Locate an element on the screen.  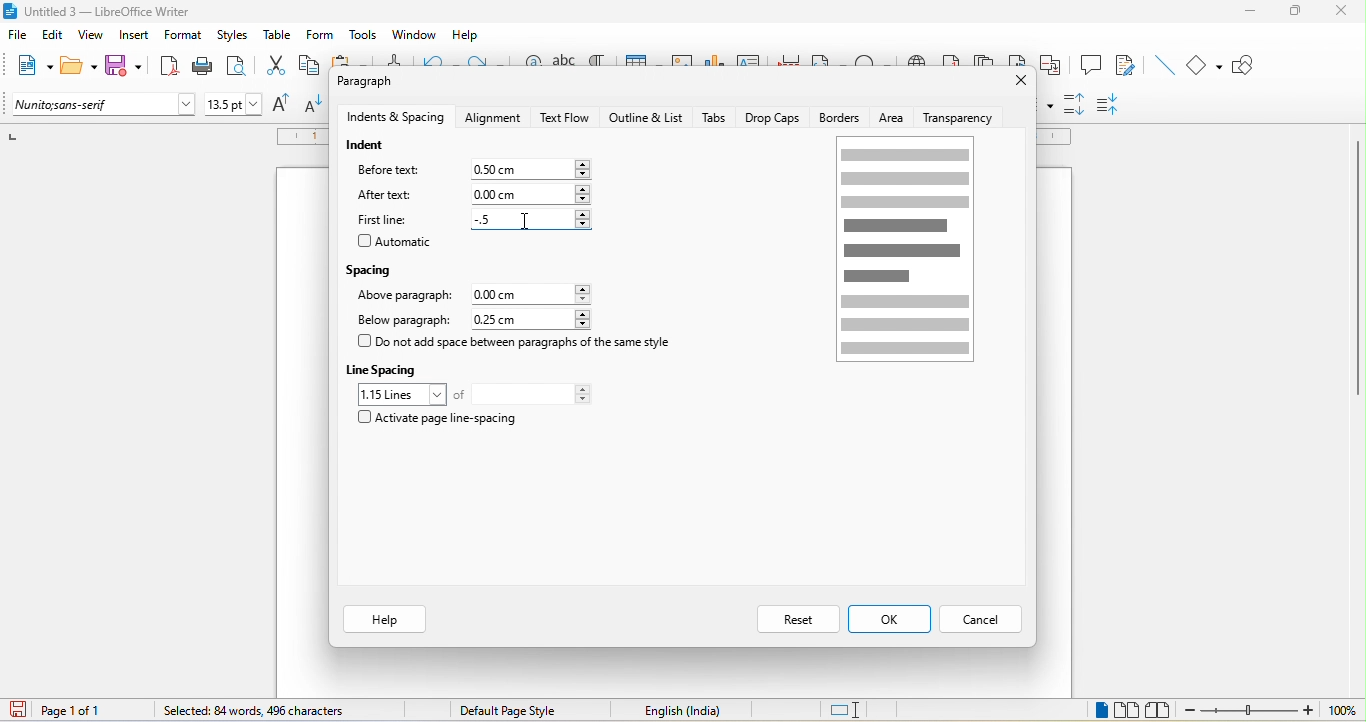
spacing is located at coordinates (377, 273).